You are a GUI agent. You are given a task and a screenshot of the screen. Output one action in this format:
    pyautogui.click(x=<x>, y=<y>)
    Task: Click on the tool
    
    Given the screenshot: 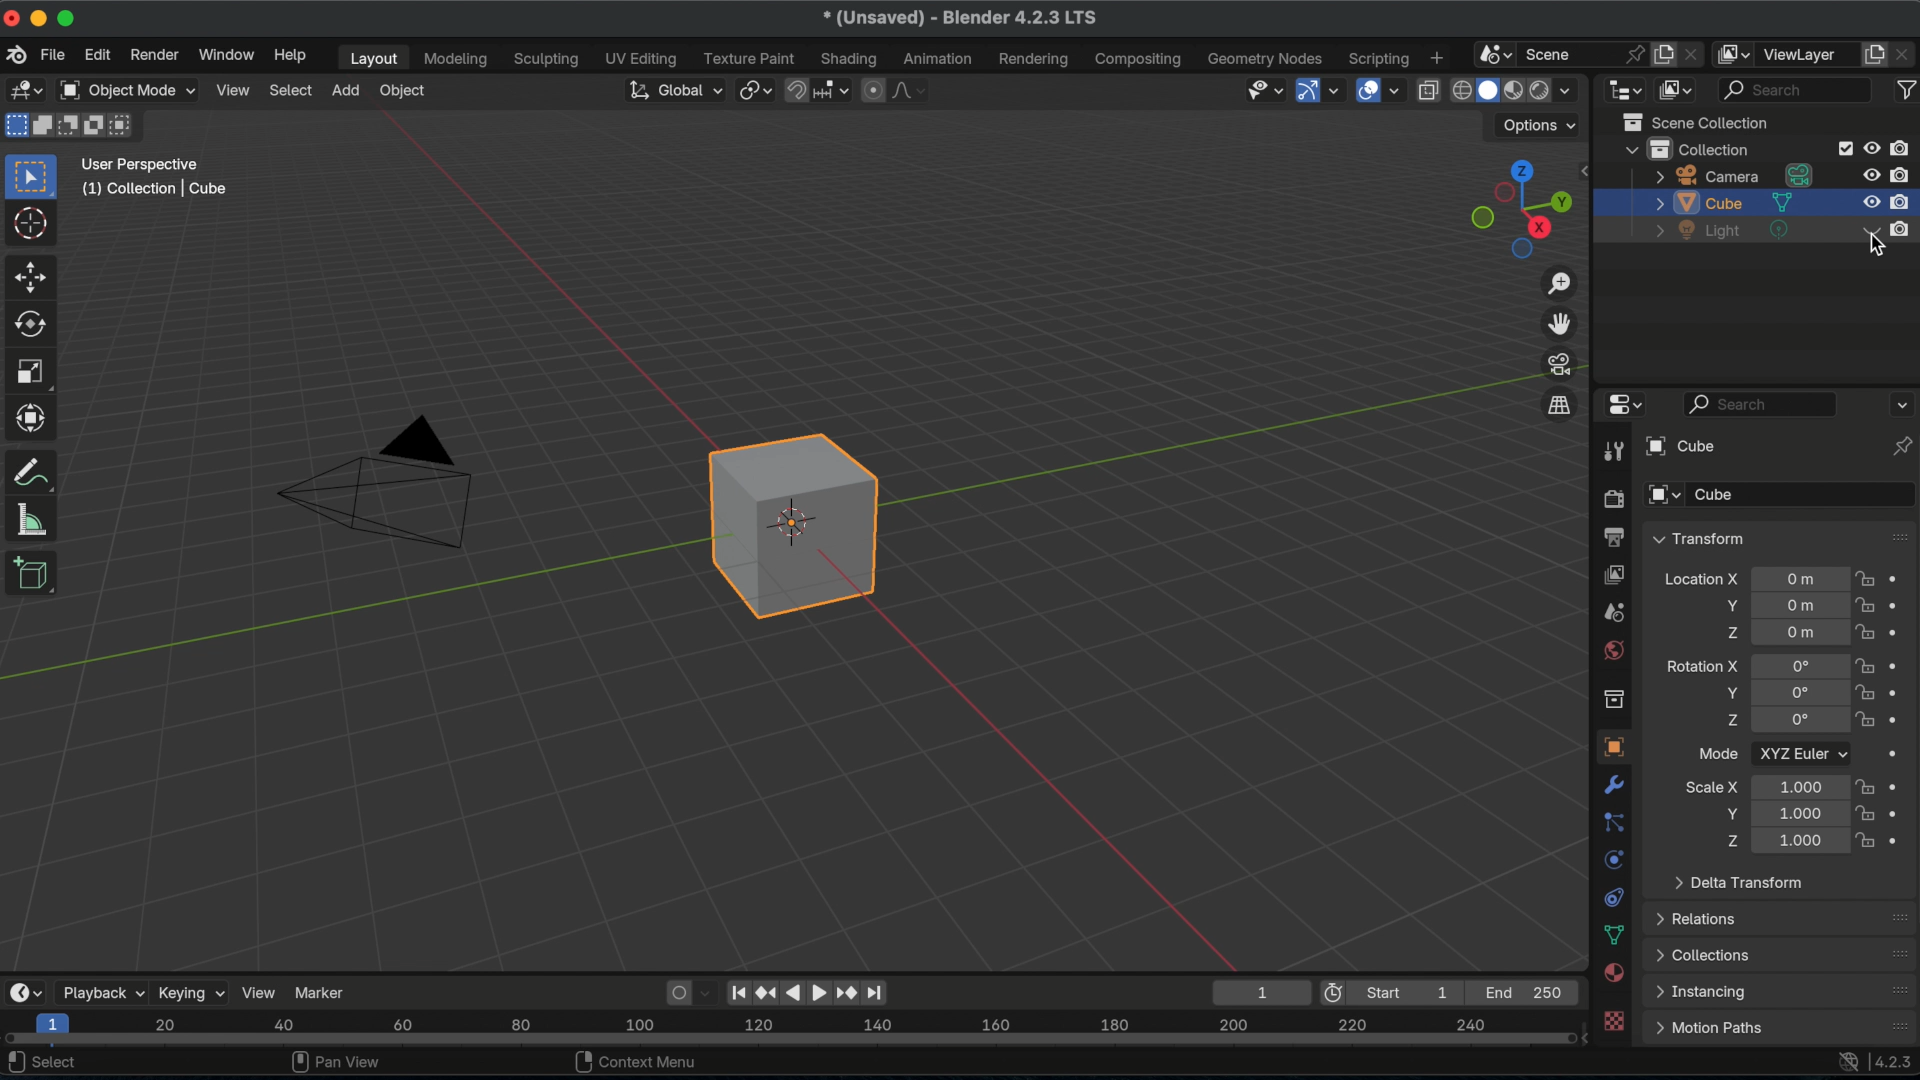 What is the action you would take?
    pyautogui.click(x=1610, y=451)
    